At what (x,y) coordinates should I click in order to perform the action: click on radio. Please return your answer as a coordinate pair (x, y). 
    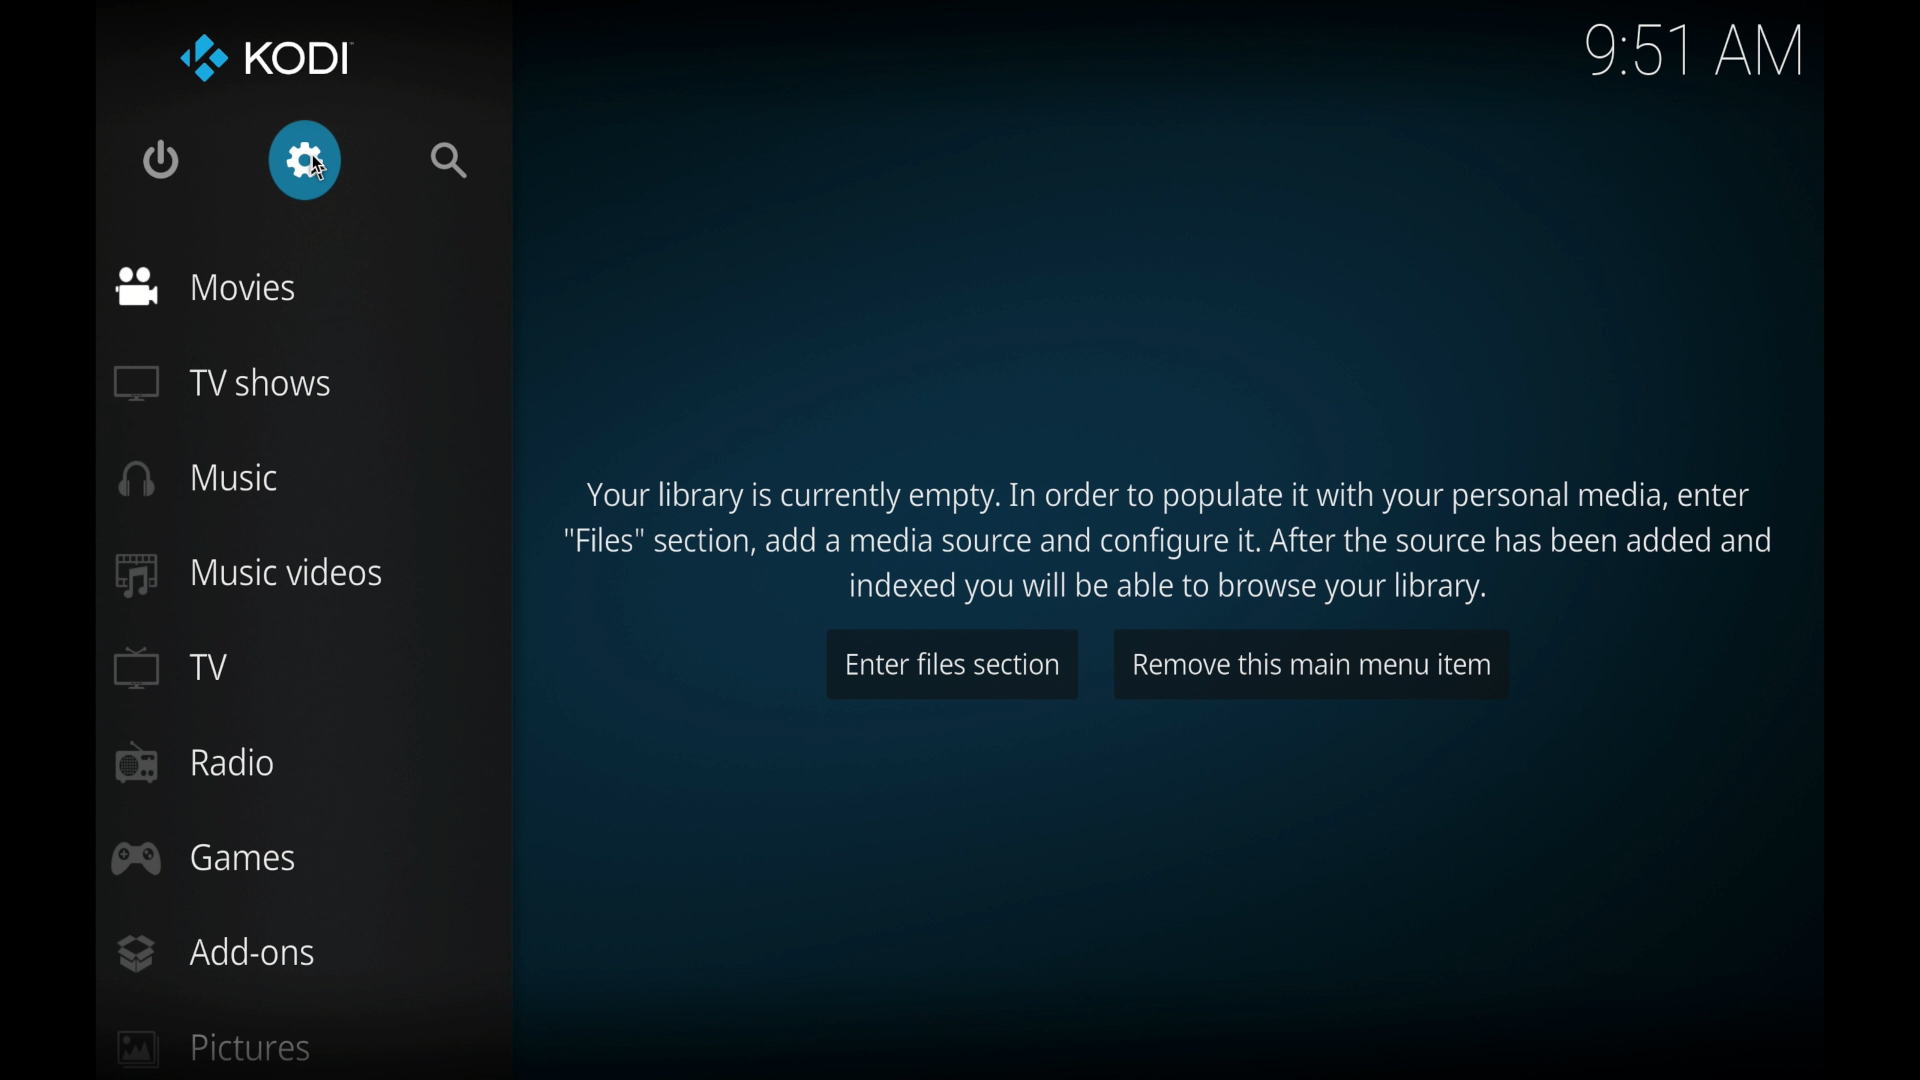
    Looking at the image, I should click on (196, 763).